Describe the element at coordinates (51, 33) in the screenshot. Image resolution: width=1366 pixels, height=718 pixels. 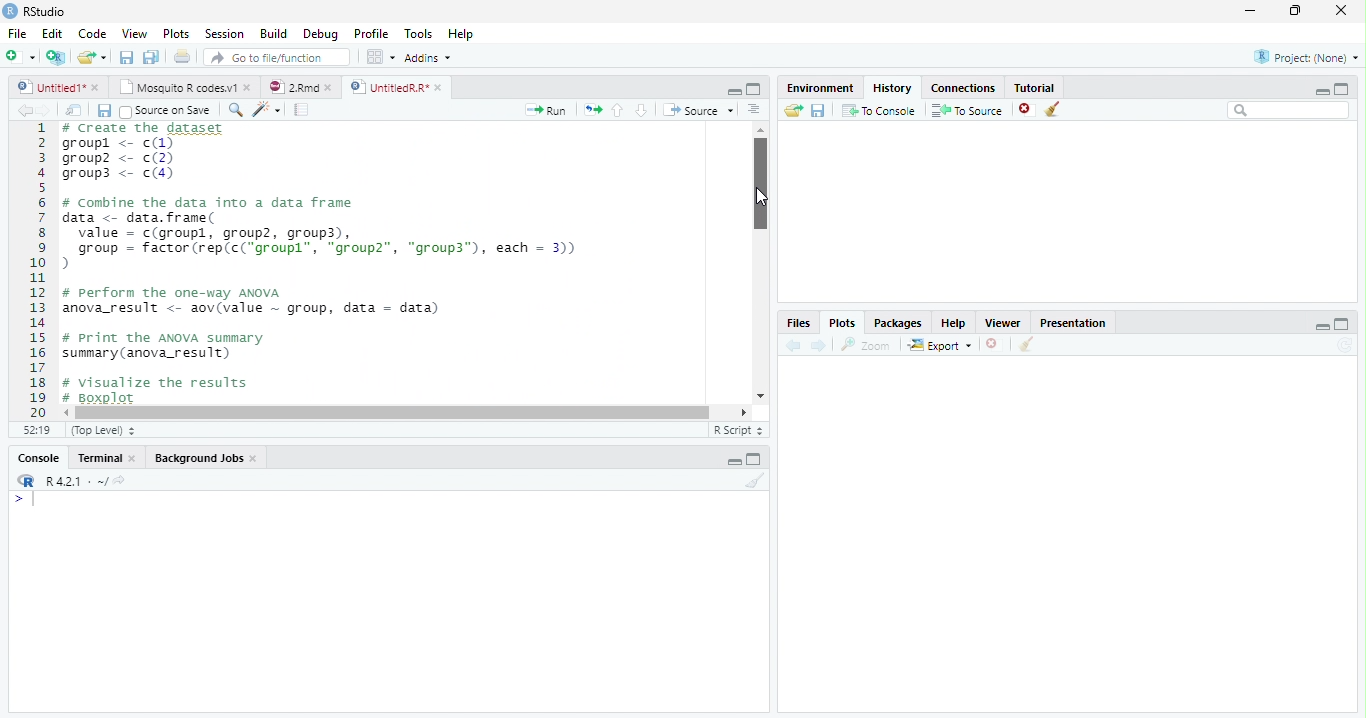
I see `Edit` at that location.